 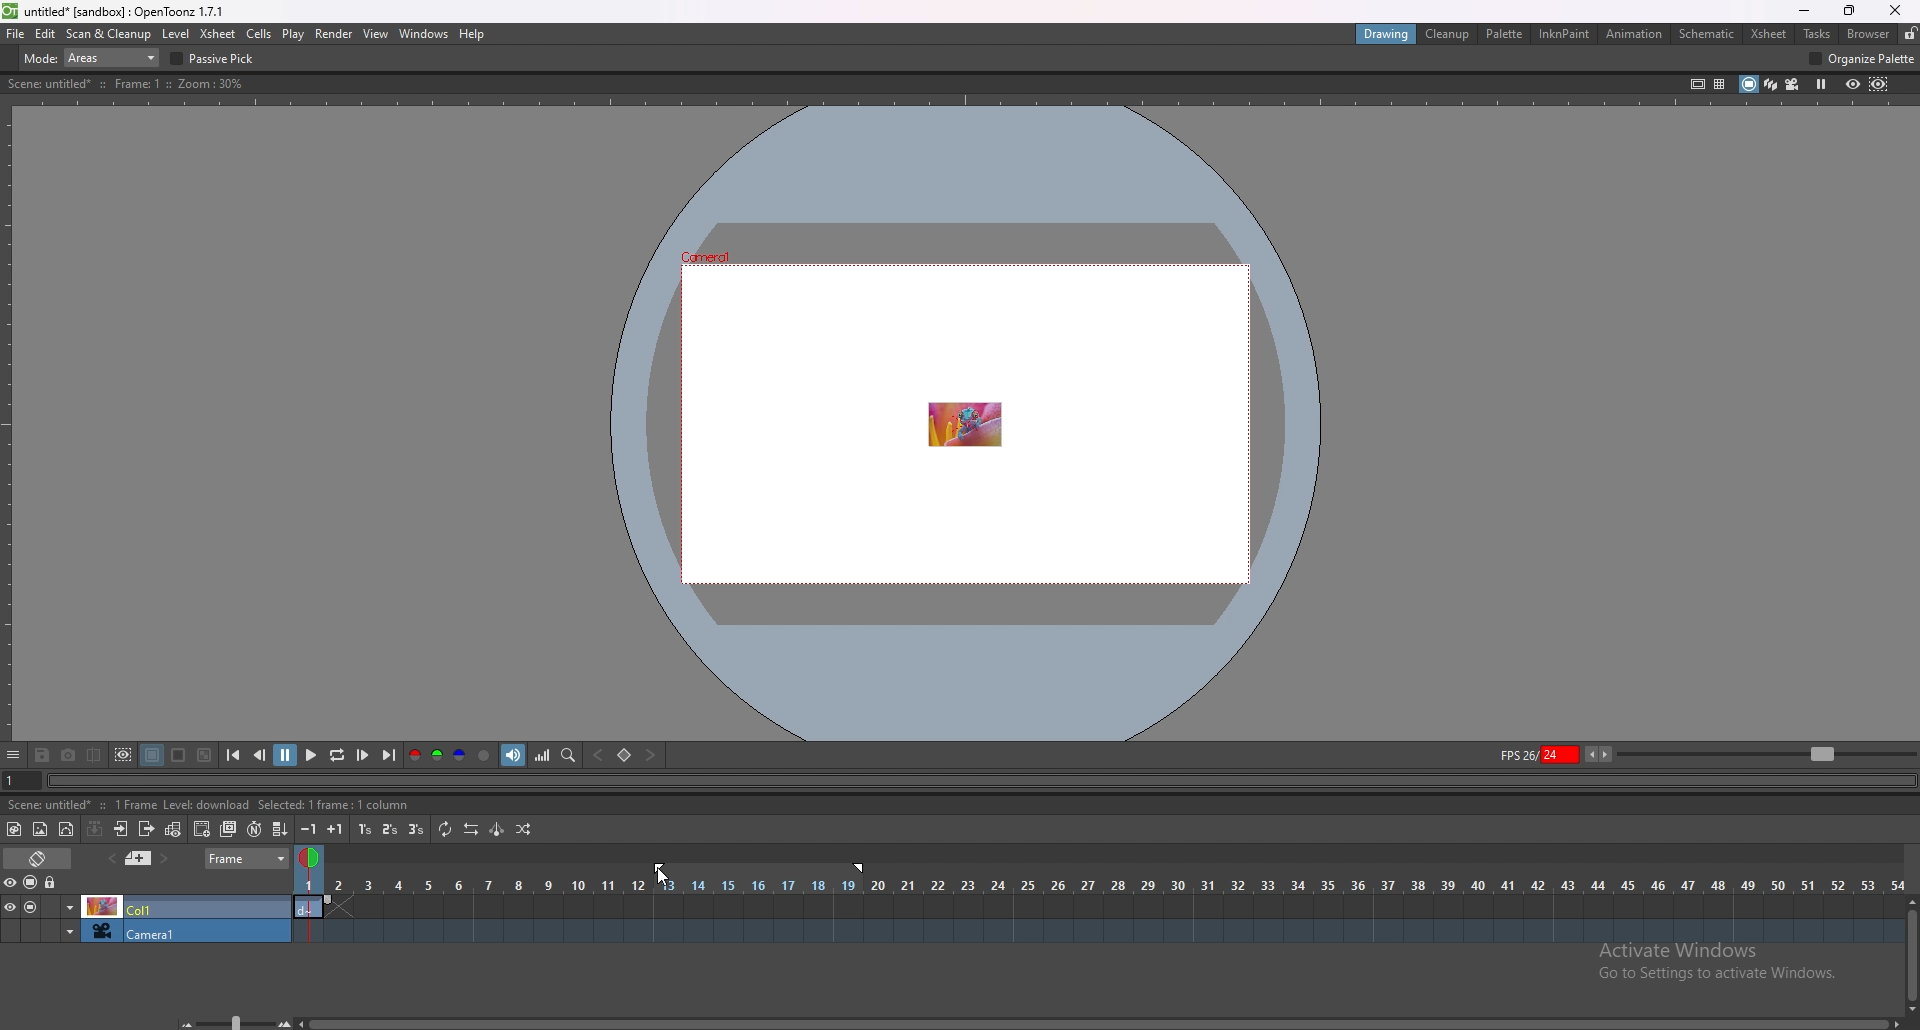 I want to click on close subsheet, so click(x=147, y=829).